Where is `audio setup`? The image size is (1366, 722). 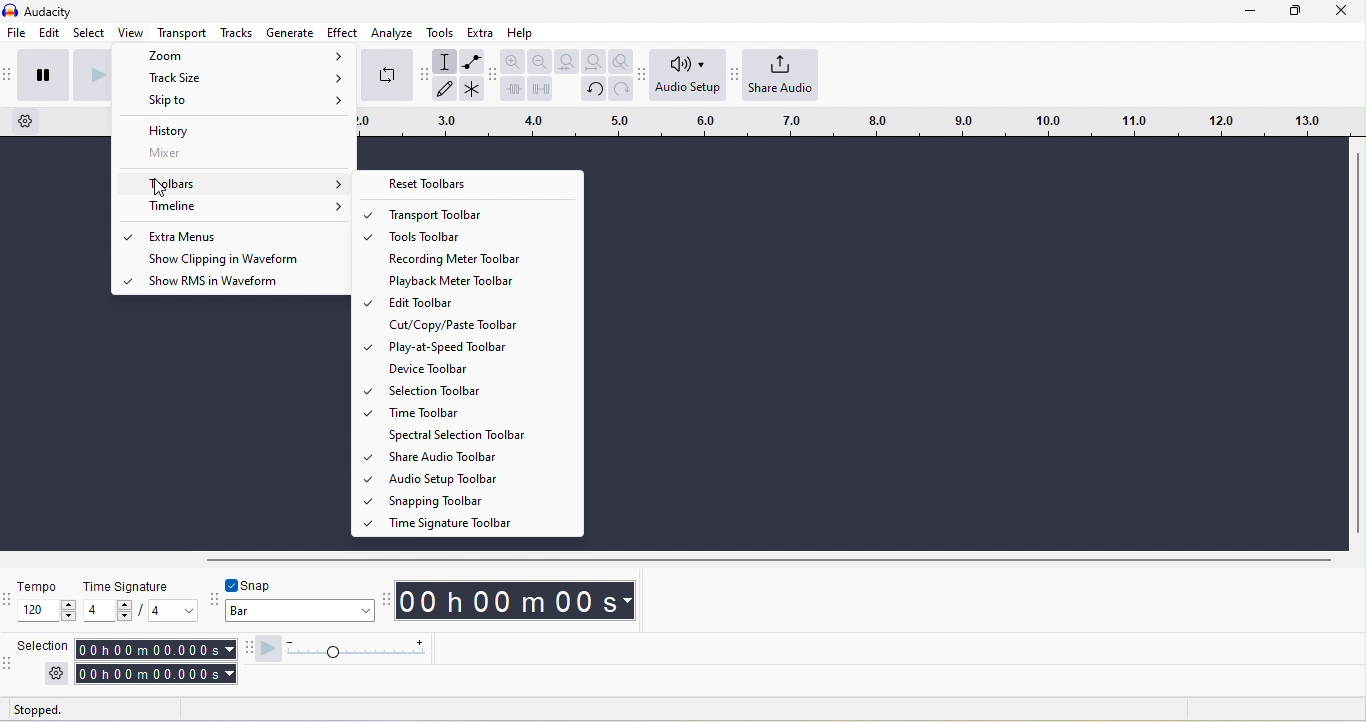
audio setup is located at coordinates (688, 74).